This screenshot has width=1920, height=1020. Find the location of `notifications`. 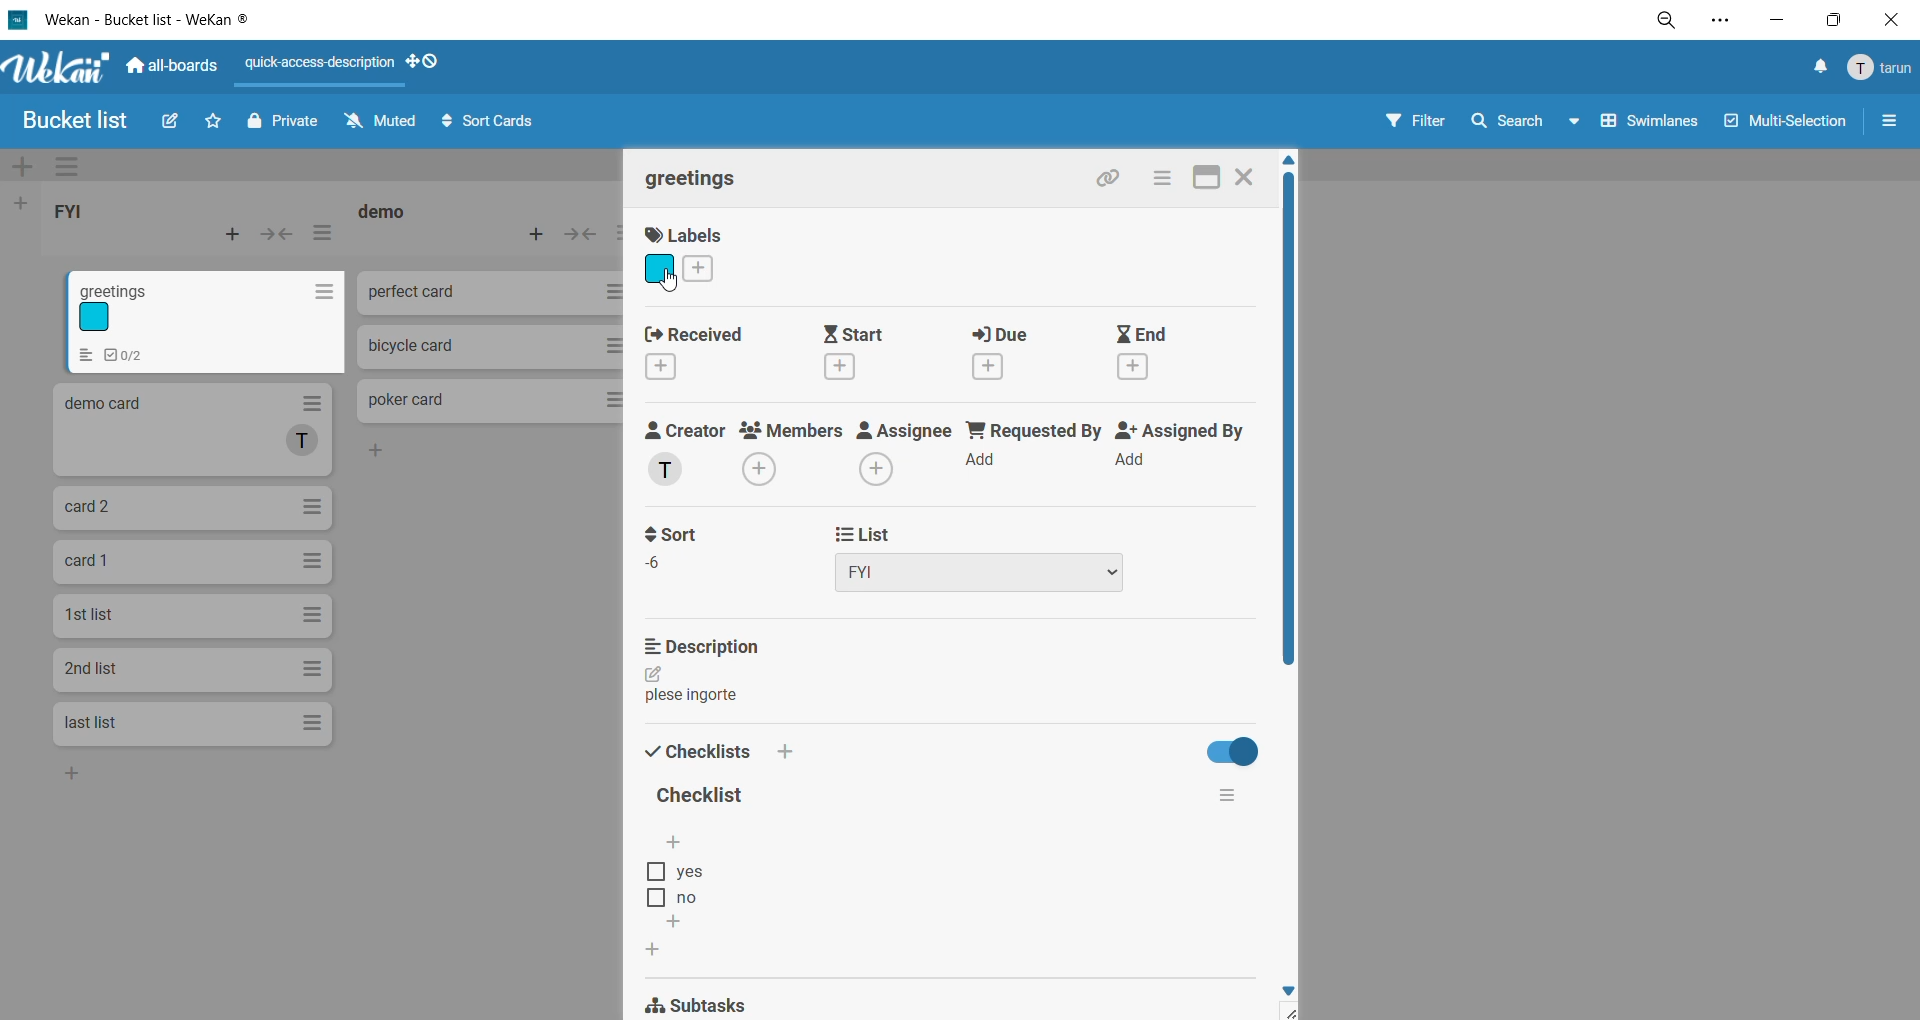

notifications is located at coordinates (1821, 66).